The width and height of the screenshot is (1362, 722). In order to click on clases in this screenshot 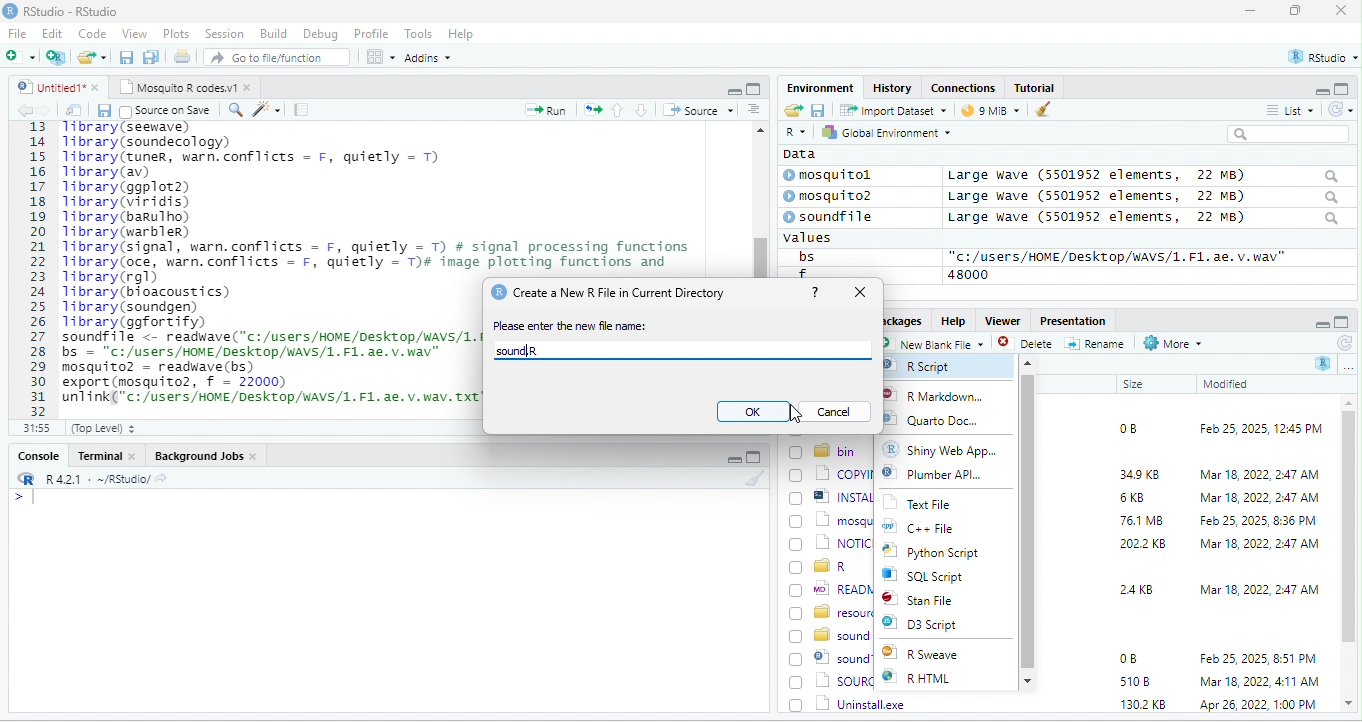, I will do `click(965, 86)`.